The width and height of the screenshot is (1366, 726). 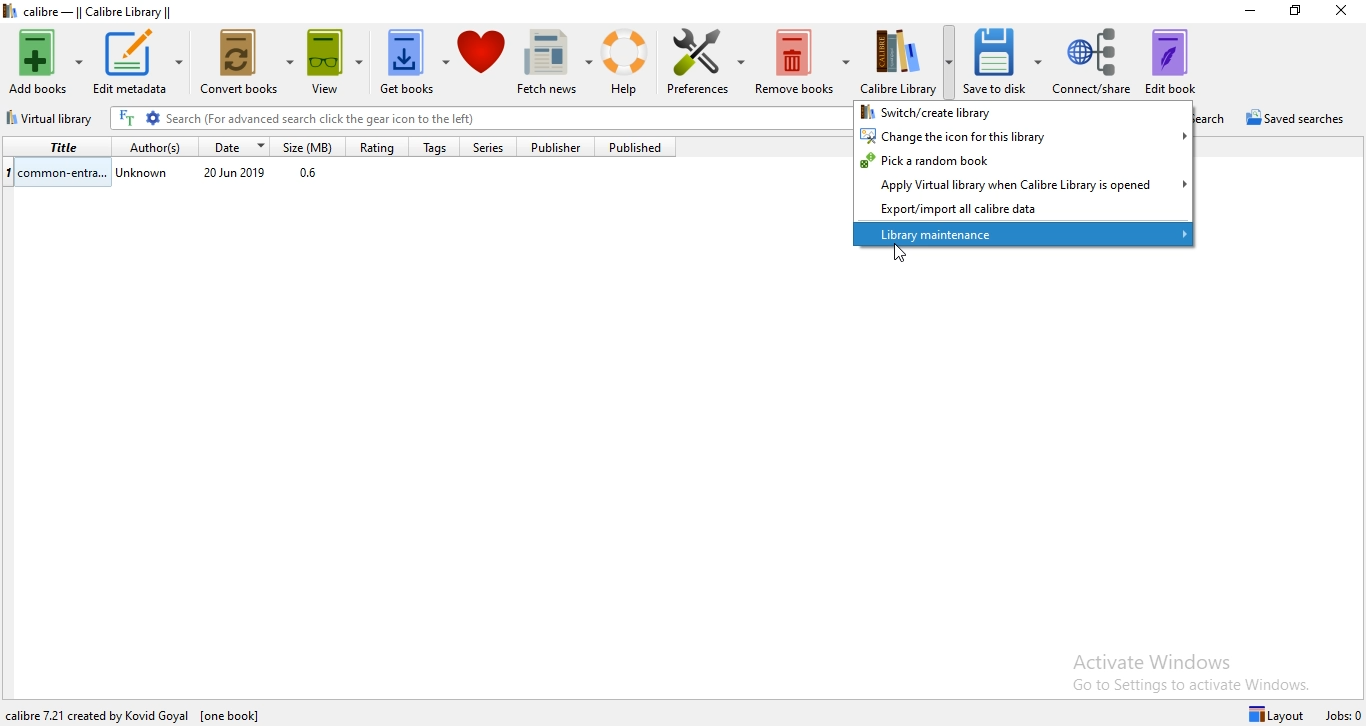 What do you see at coordinates (708, 65) in the screenshot?
I see `Preference` at bounding box center [708, 65].